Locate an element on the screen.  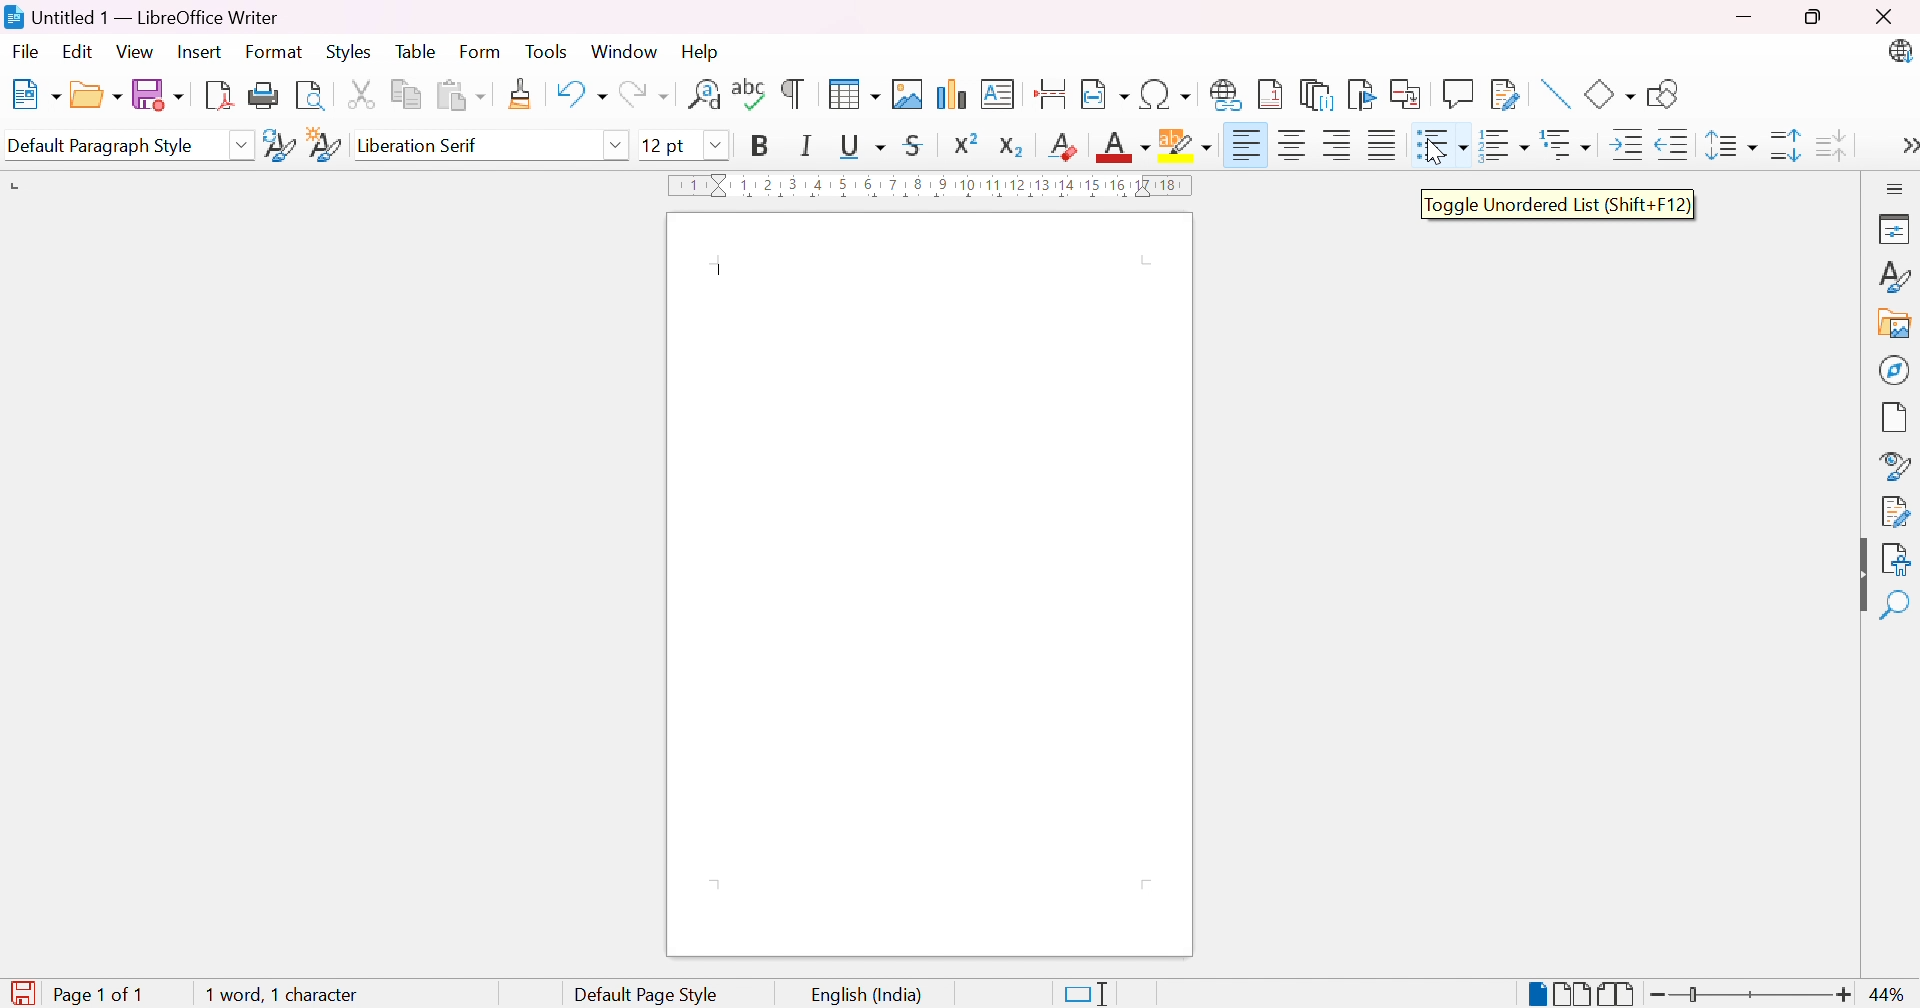
Insert footnote is located at coordinates (1267, 95).